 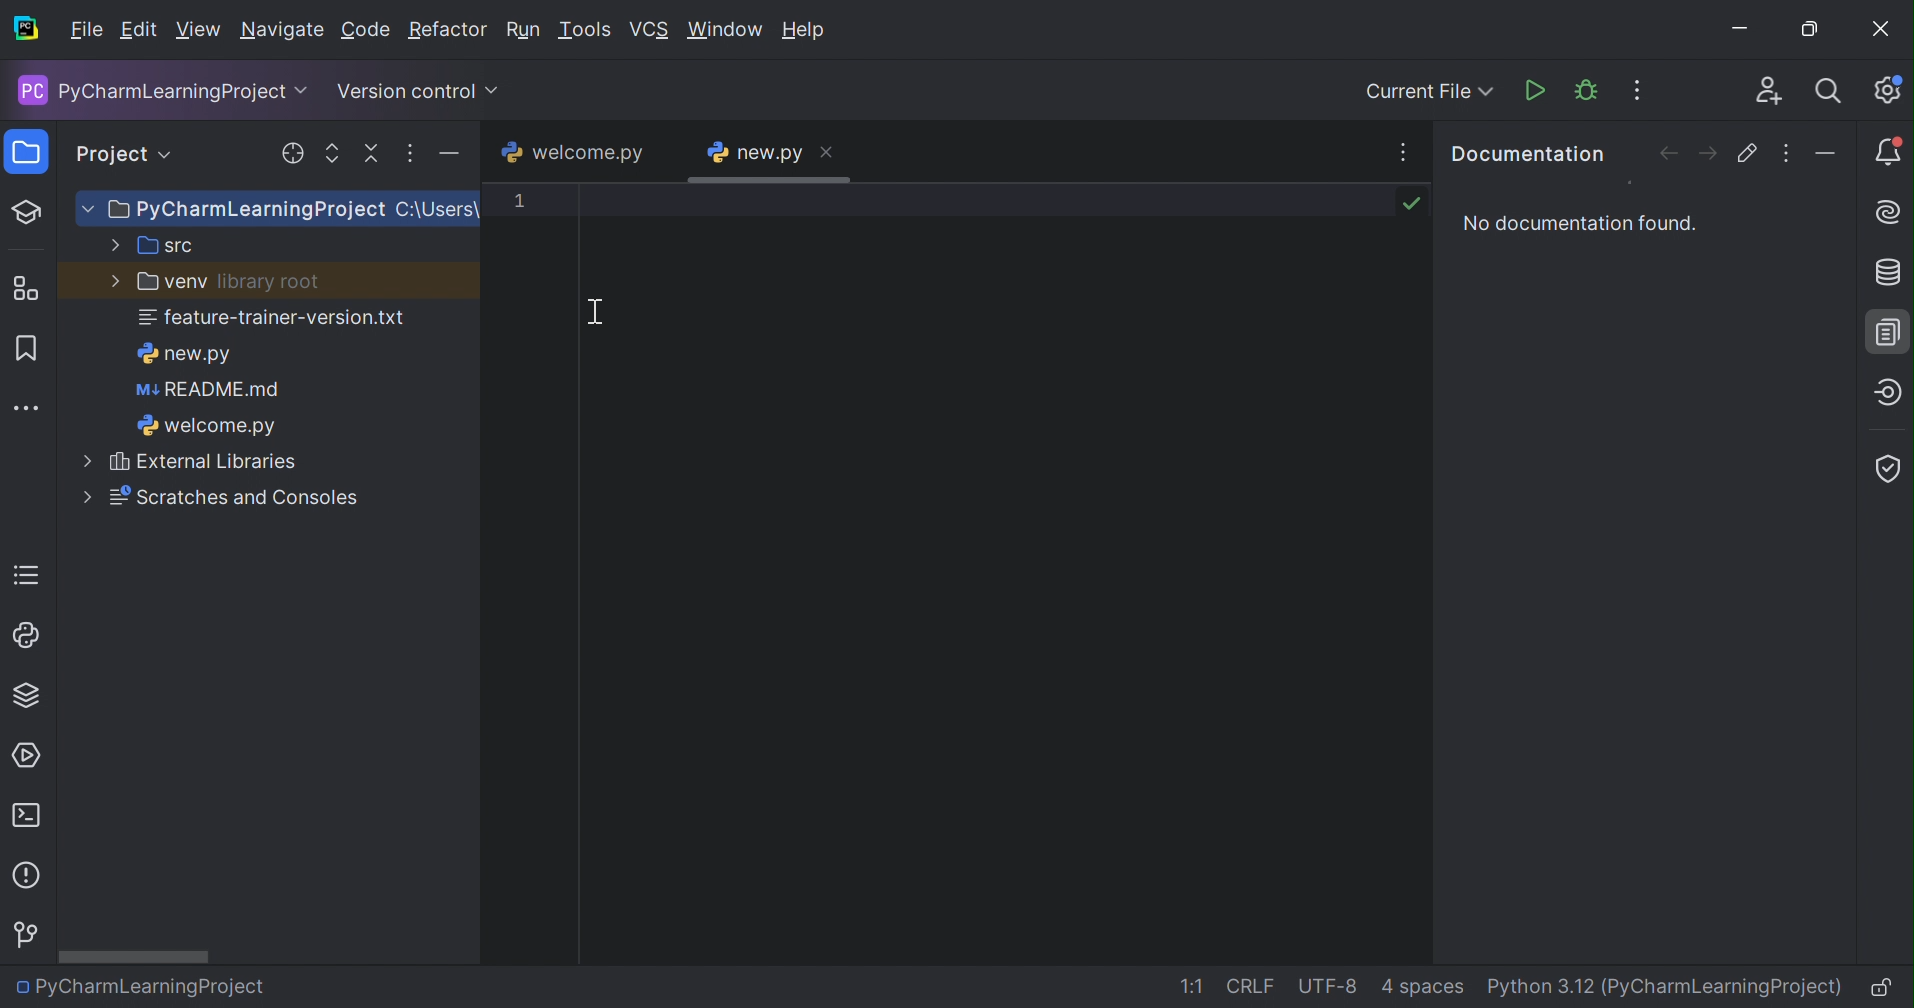 What do you see at coordinates (725, 28) in the screenshot?
I see `Window` at bounding box center [725, 28].